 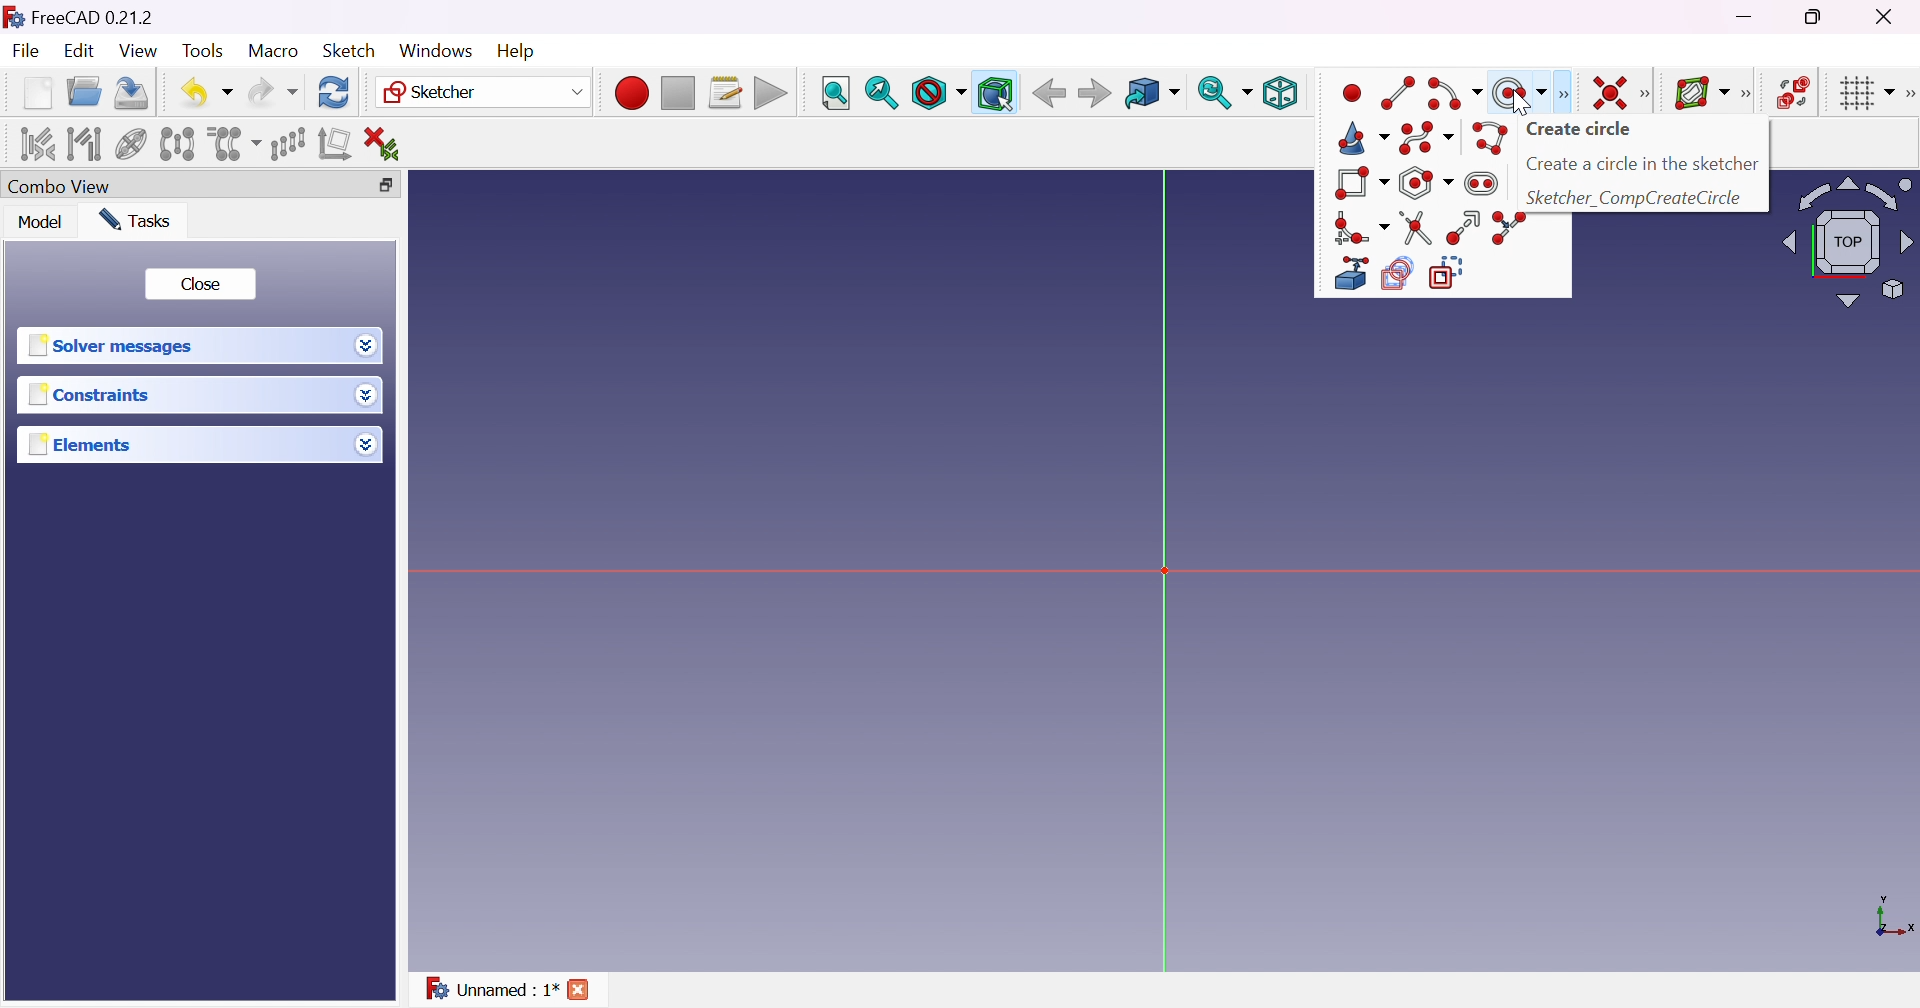 I want to click on Drop down, so click(x=366, y=444).